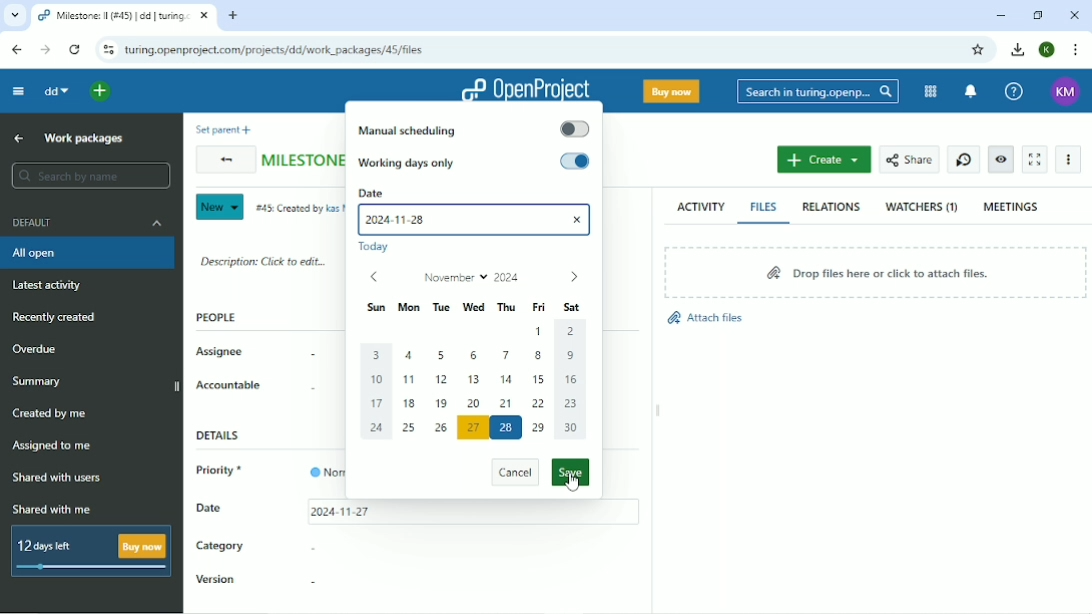 This screenshot has height=614, width=1092. What do you see at coordinates (931, 92) in the screenshot?
I see `Modules` at bounding box center [931, 92].